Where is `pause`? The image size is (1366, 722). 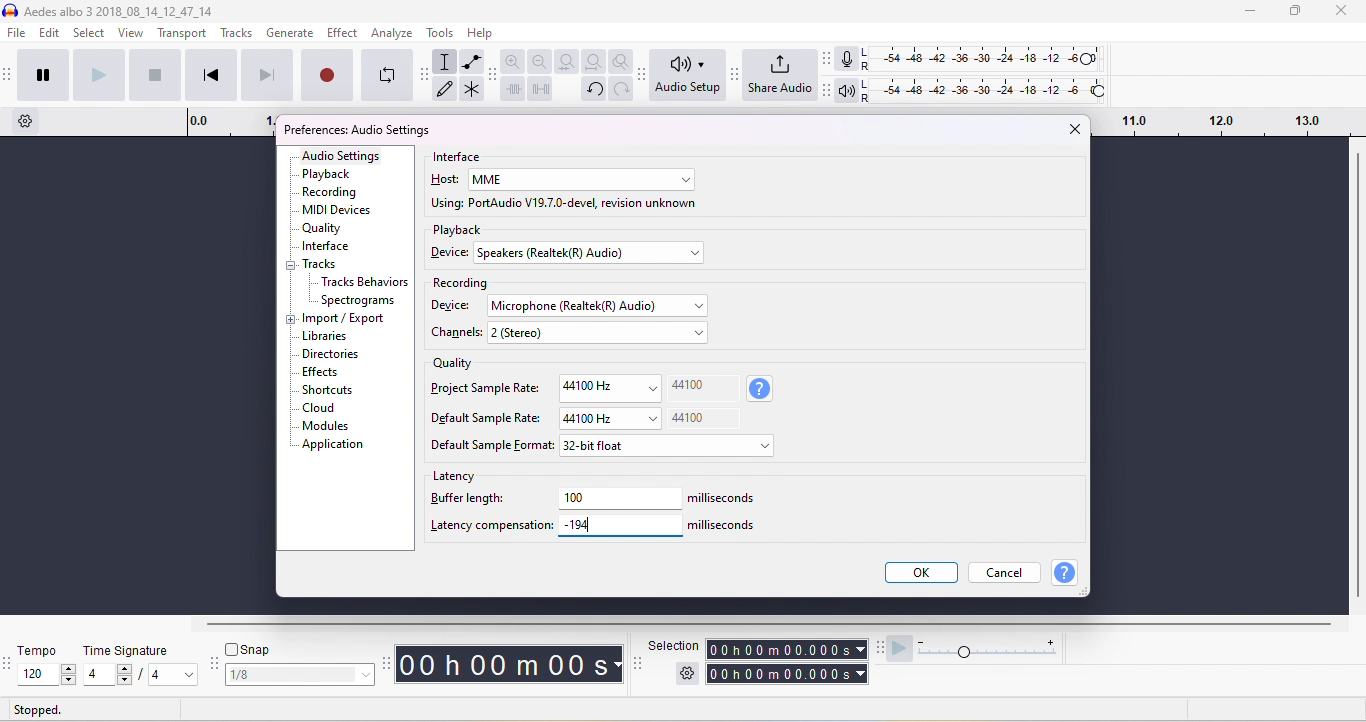 pause is located at coordinates (43, 73).